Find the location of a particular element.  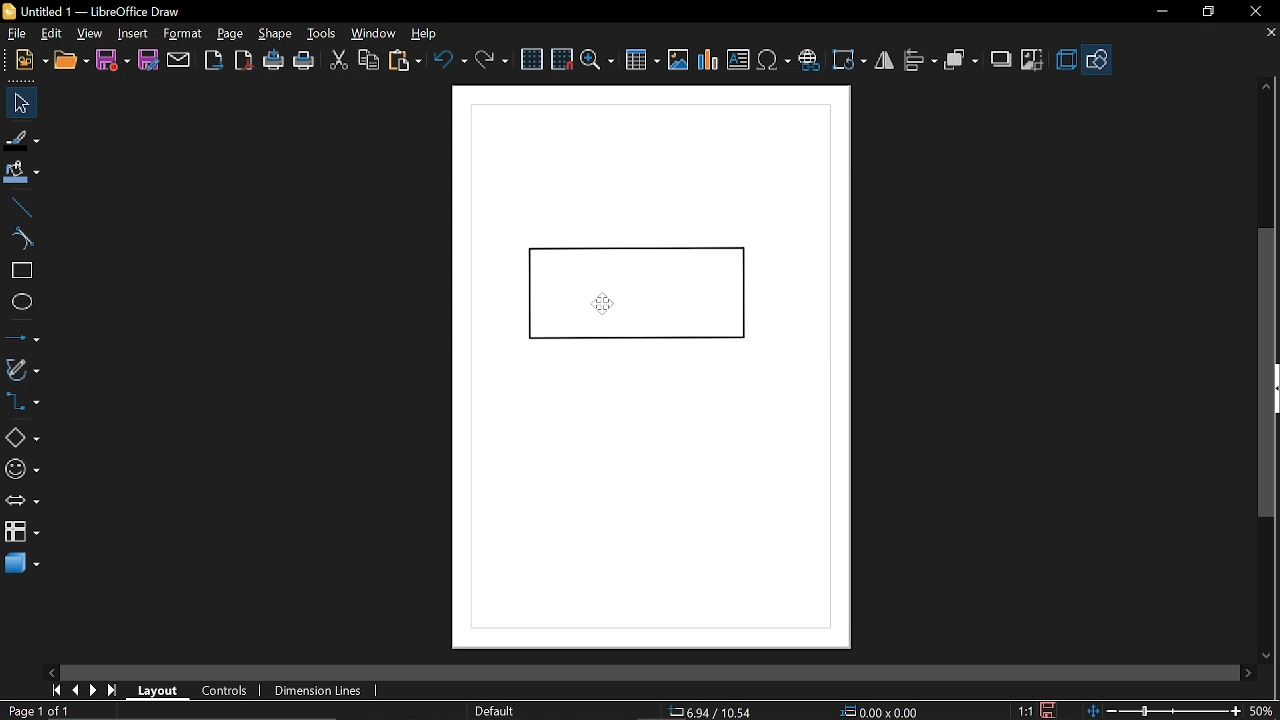

File is located at coordinates (19, 32).